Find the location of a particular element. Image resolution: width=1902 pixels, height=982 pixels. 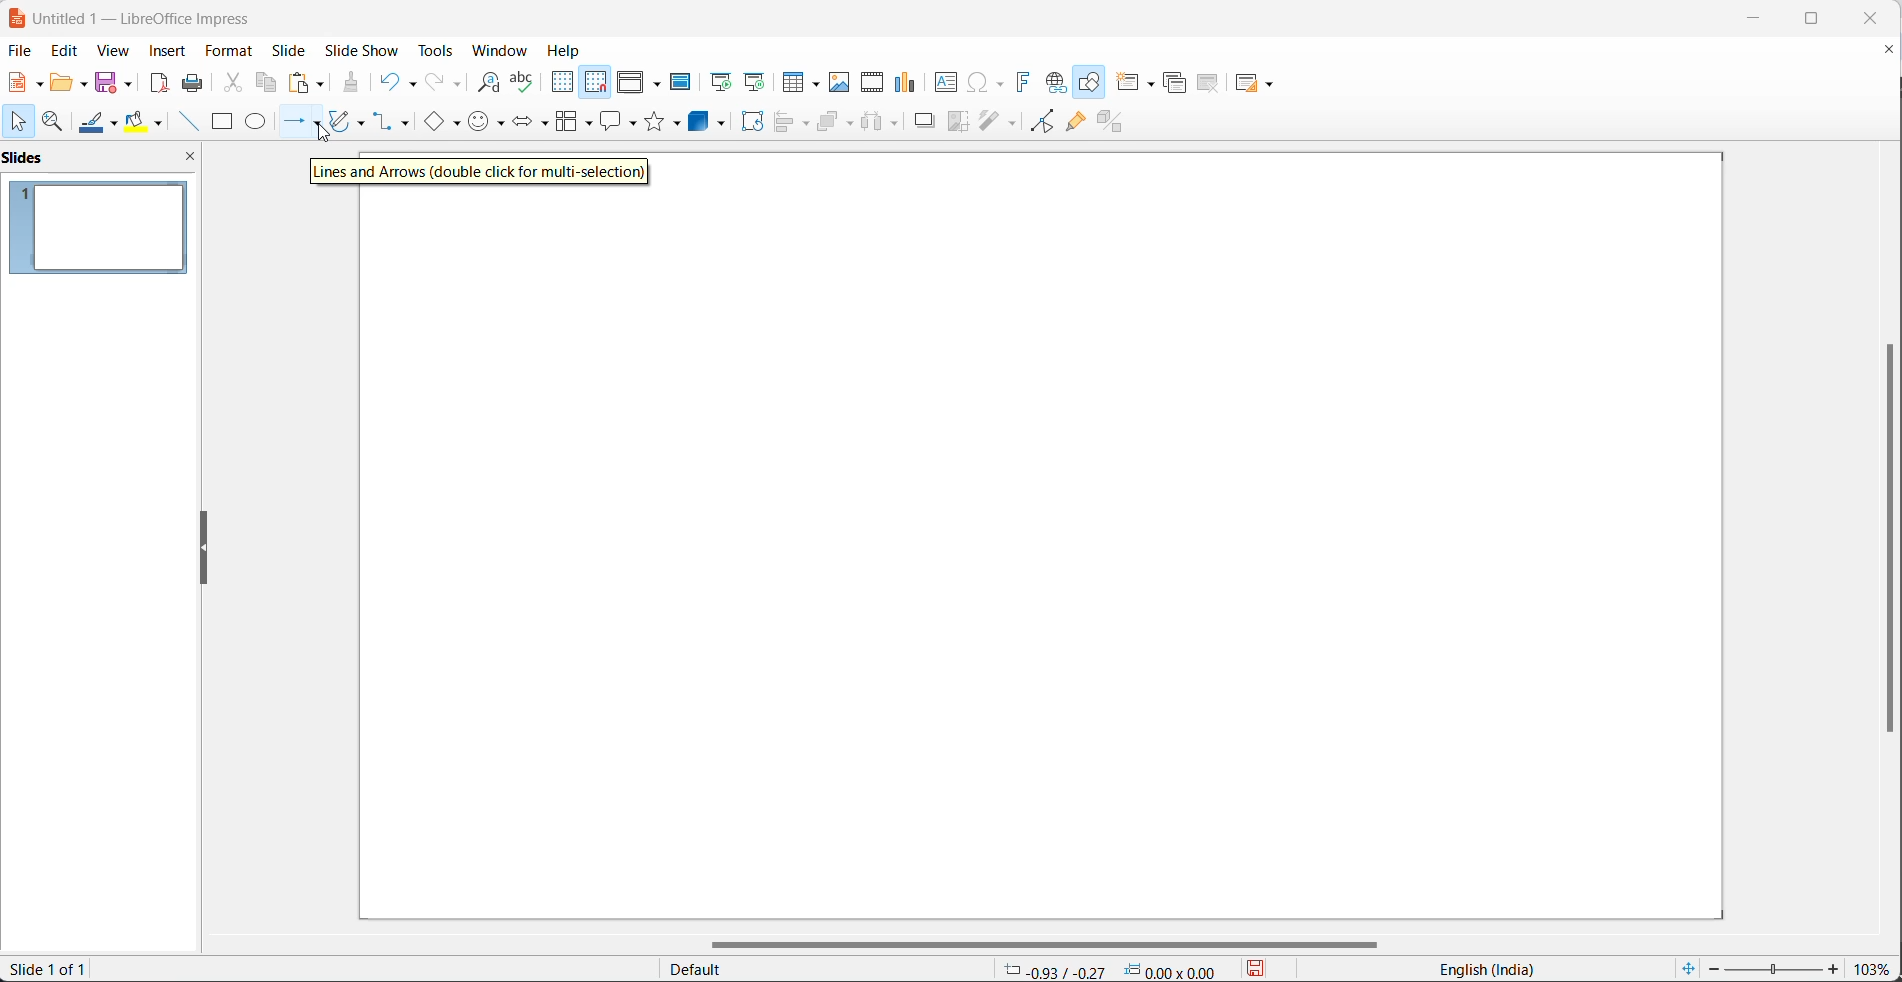

empty page is located at coordinates (1040, 553).